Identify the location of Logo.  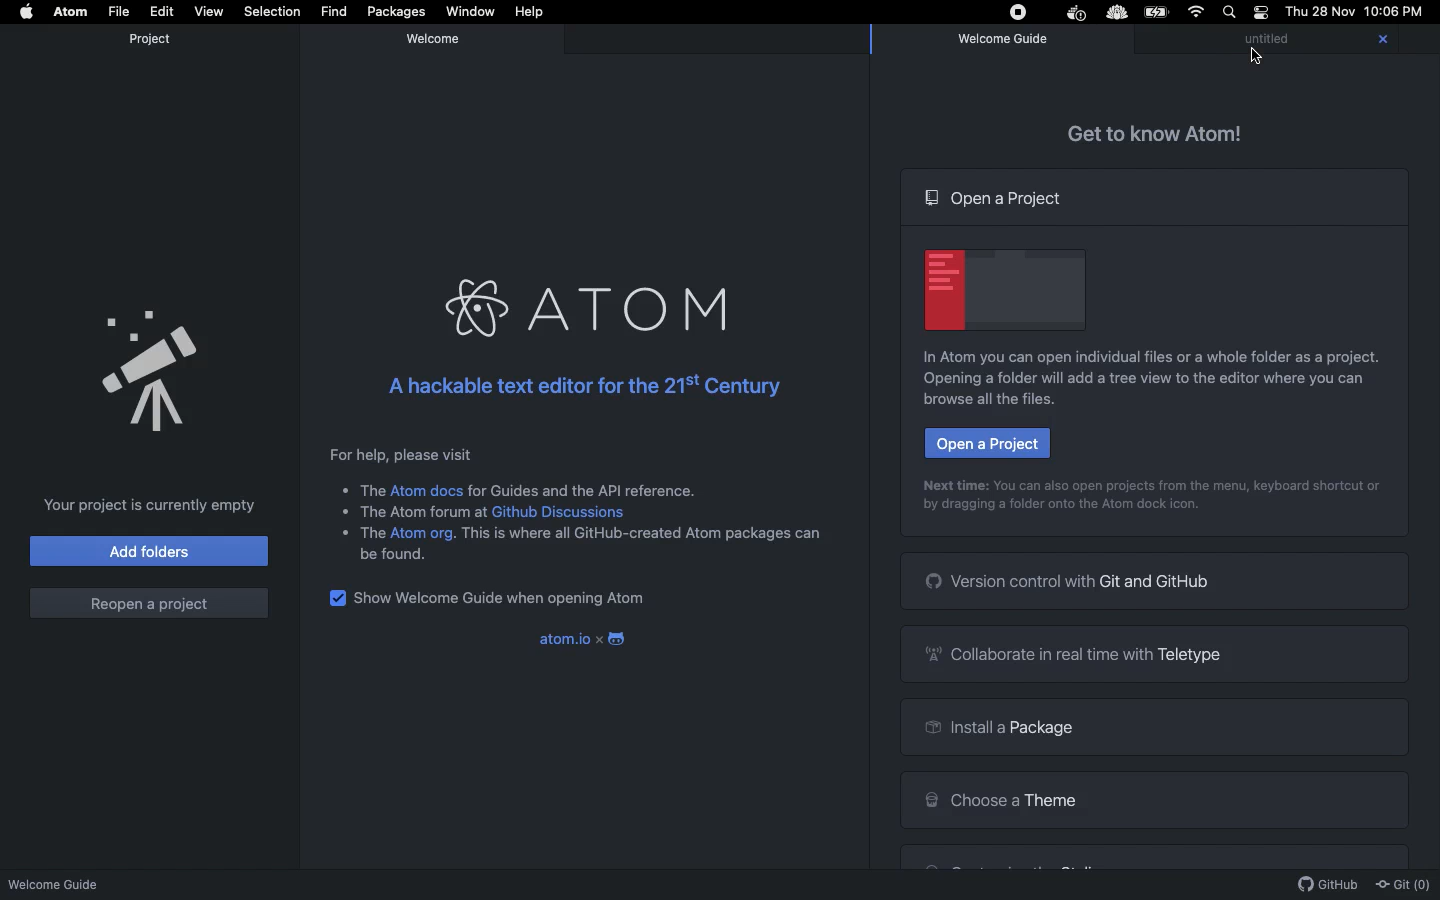
(615, 636).